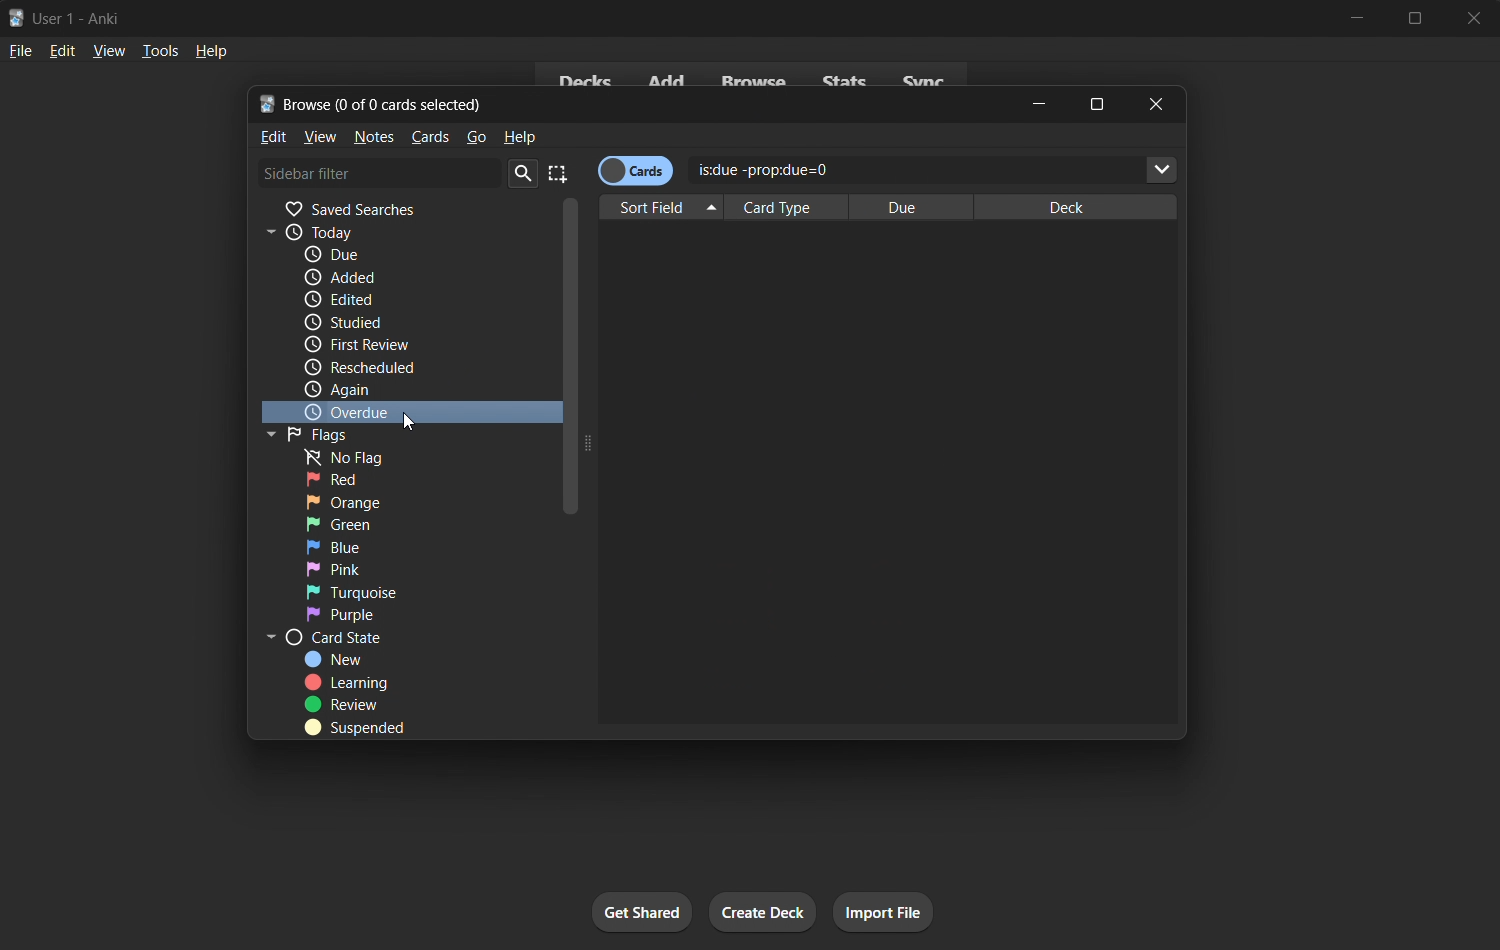  I want to click on rescheduled, so click(373, 368).